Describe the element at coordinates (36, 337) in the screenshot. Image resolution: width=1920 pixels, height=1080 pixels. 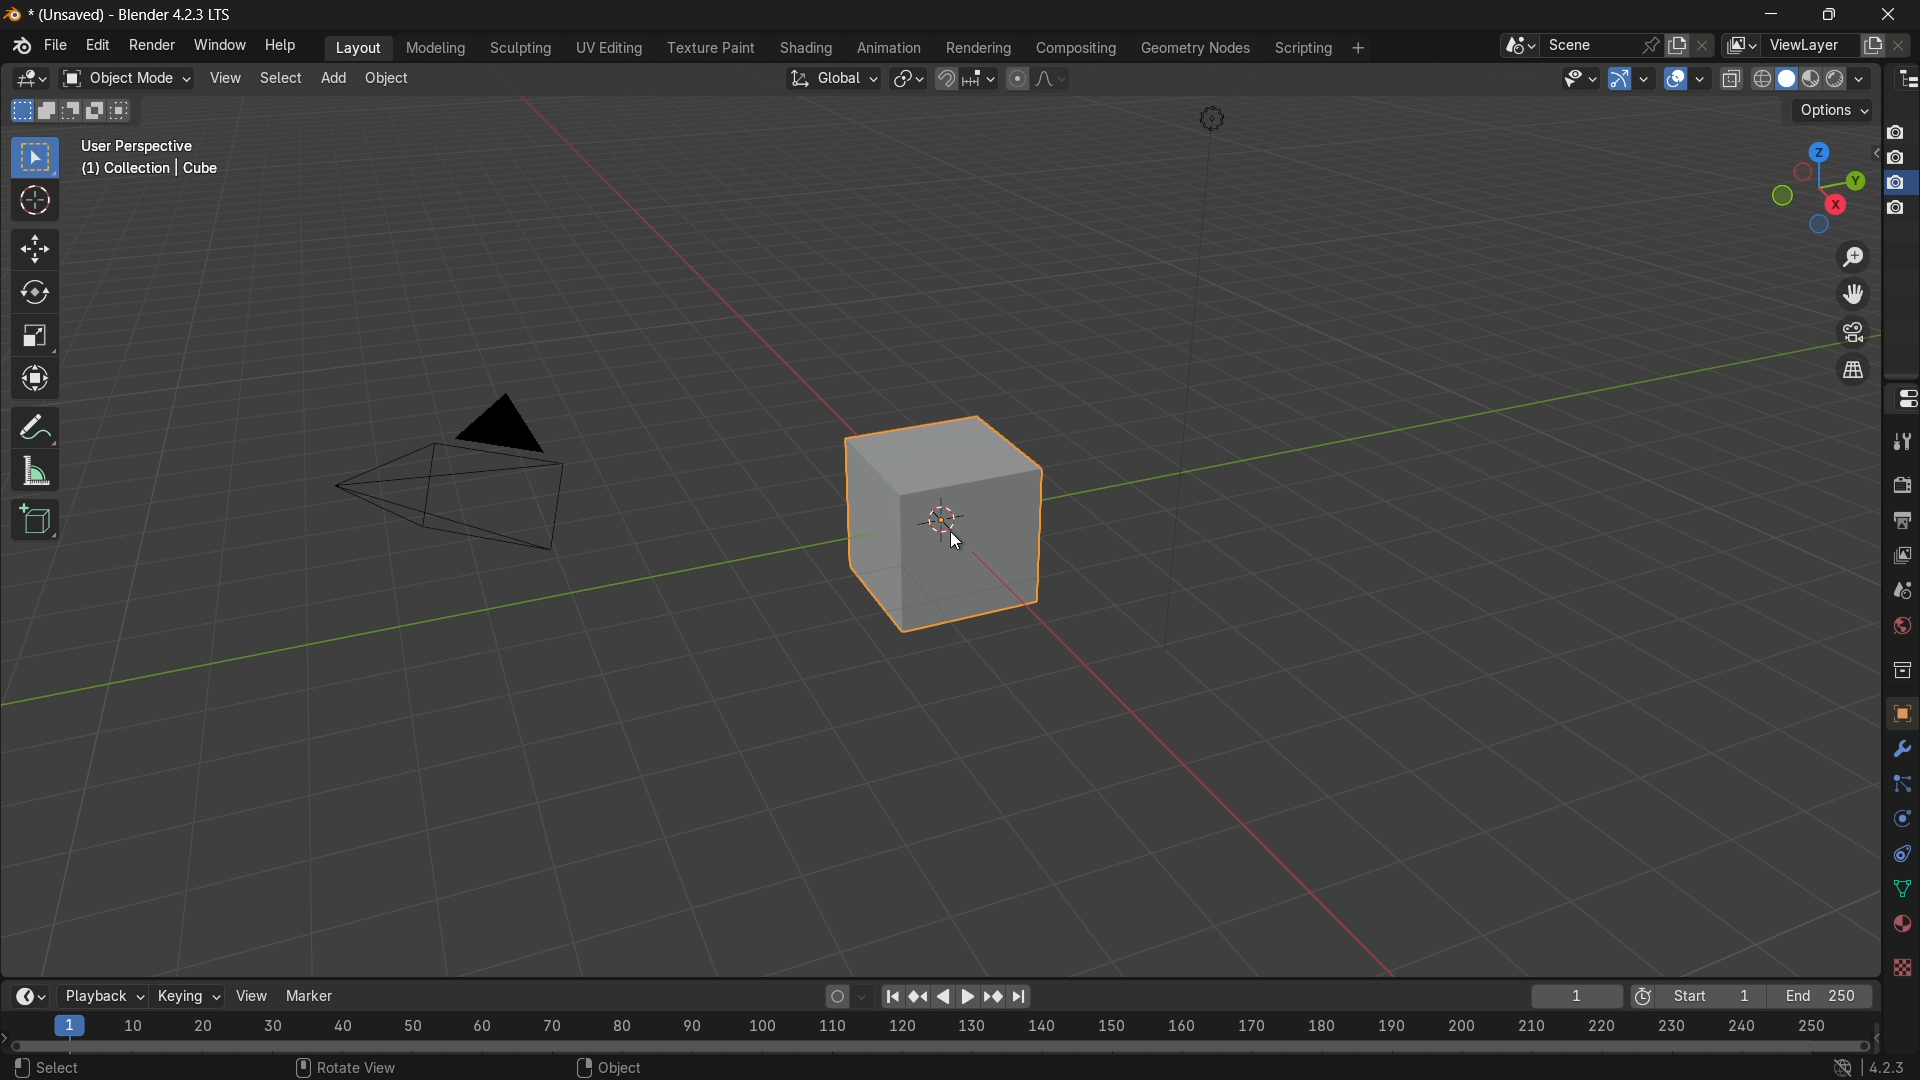
I see `scale` at that location.